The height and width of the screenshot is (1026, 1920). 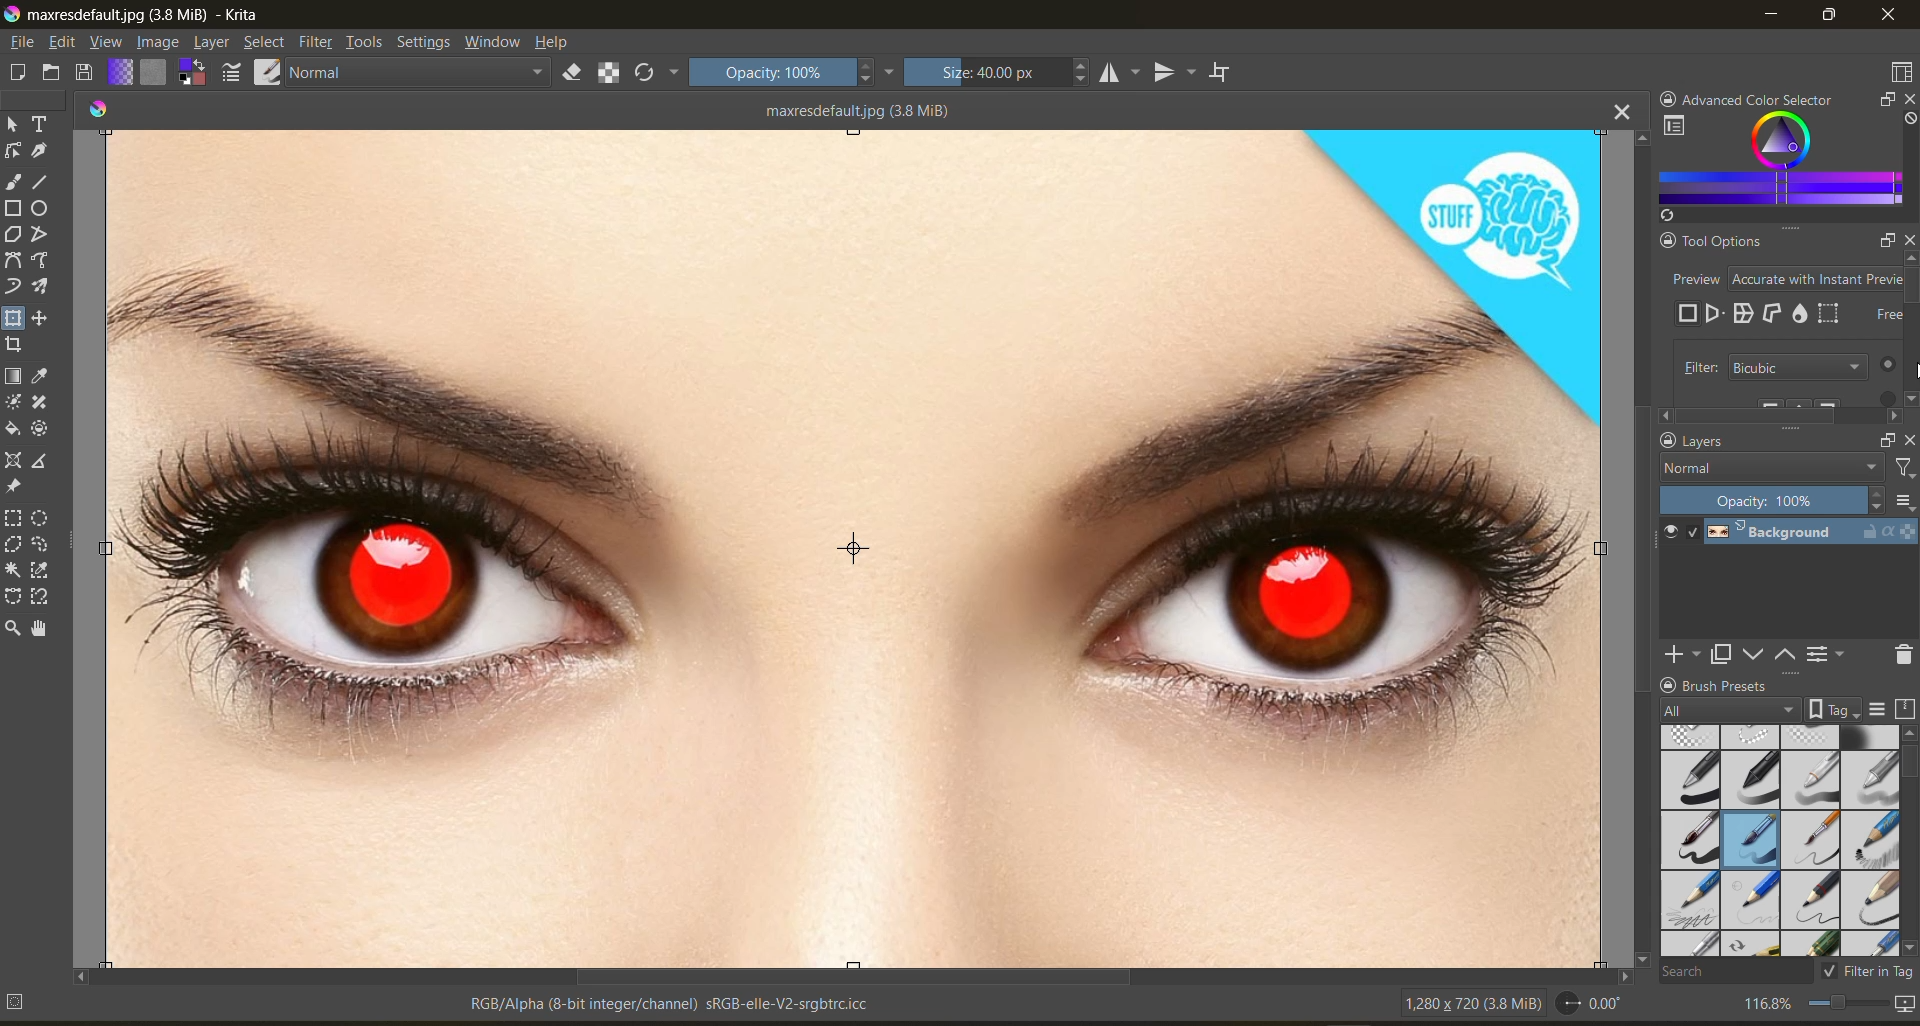 I want to click on layer, so click(x=214, y=43).